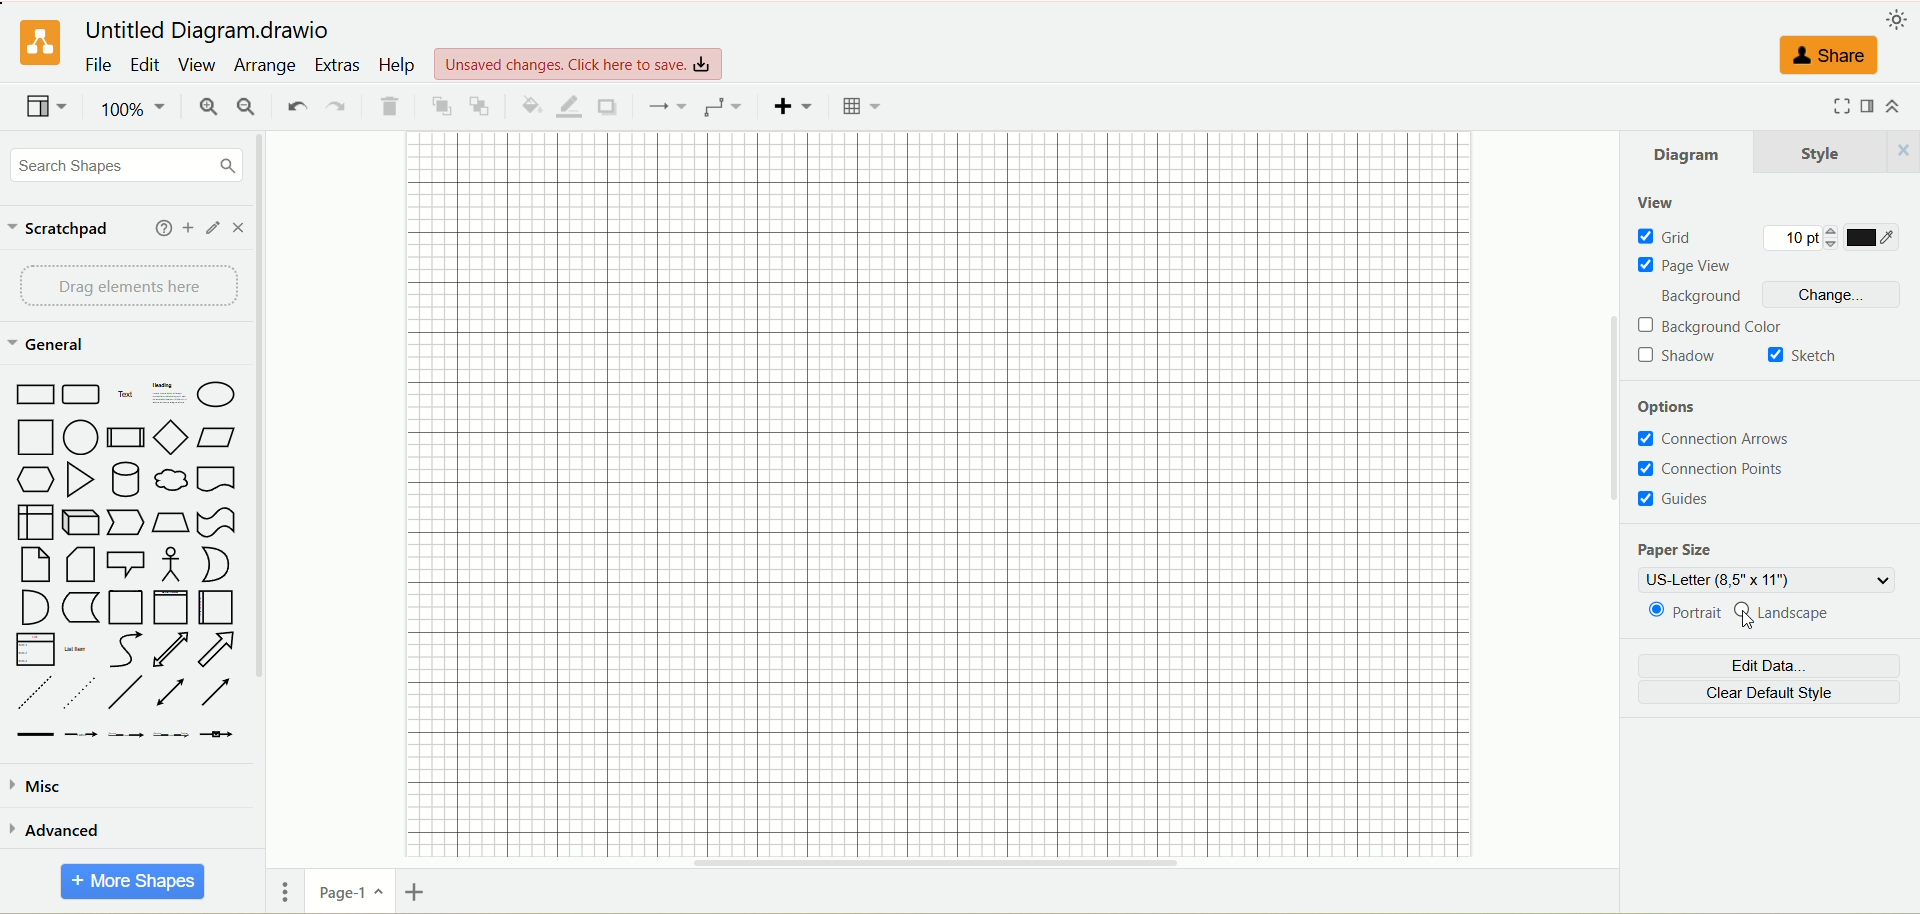 The width and height of the screenshot is (1920, 914). Describe the element at coordinates (45, 108) in the screenshot. I see `view` at that location.